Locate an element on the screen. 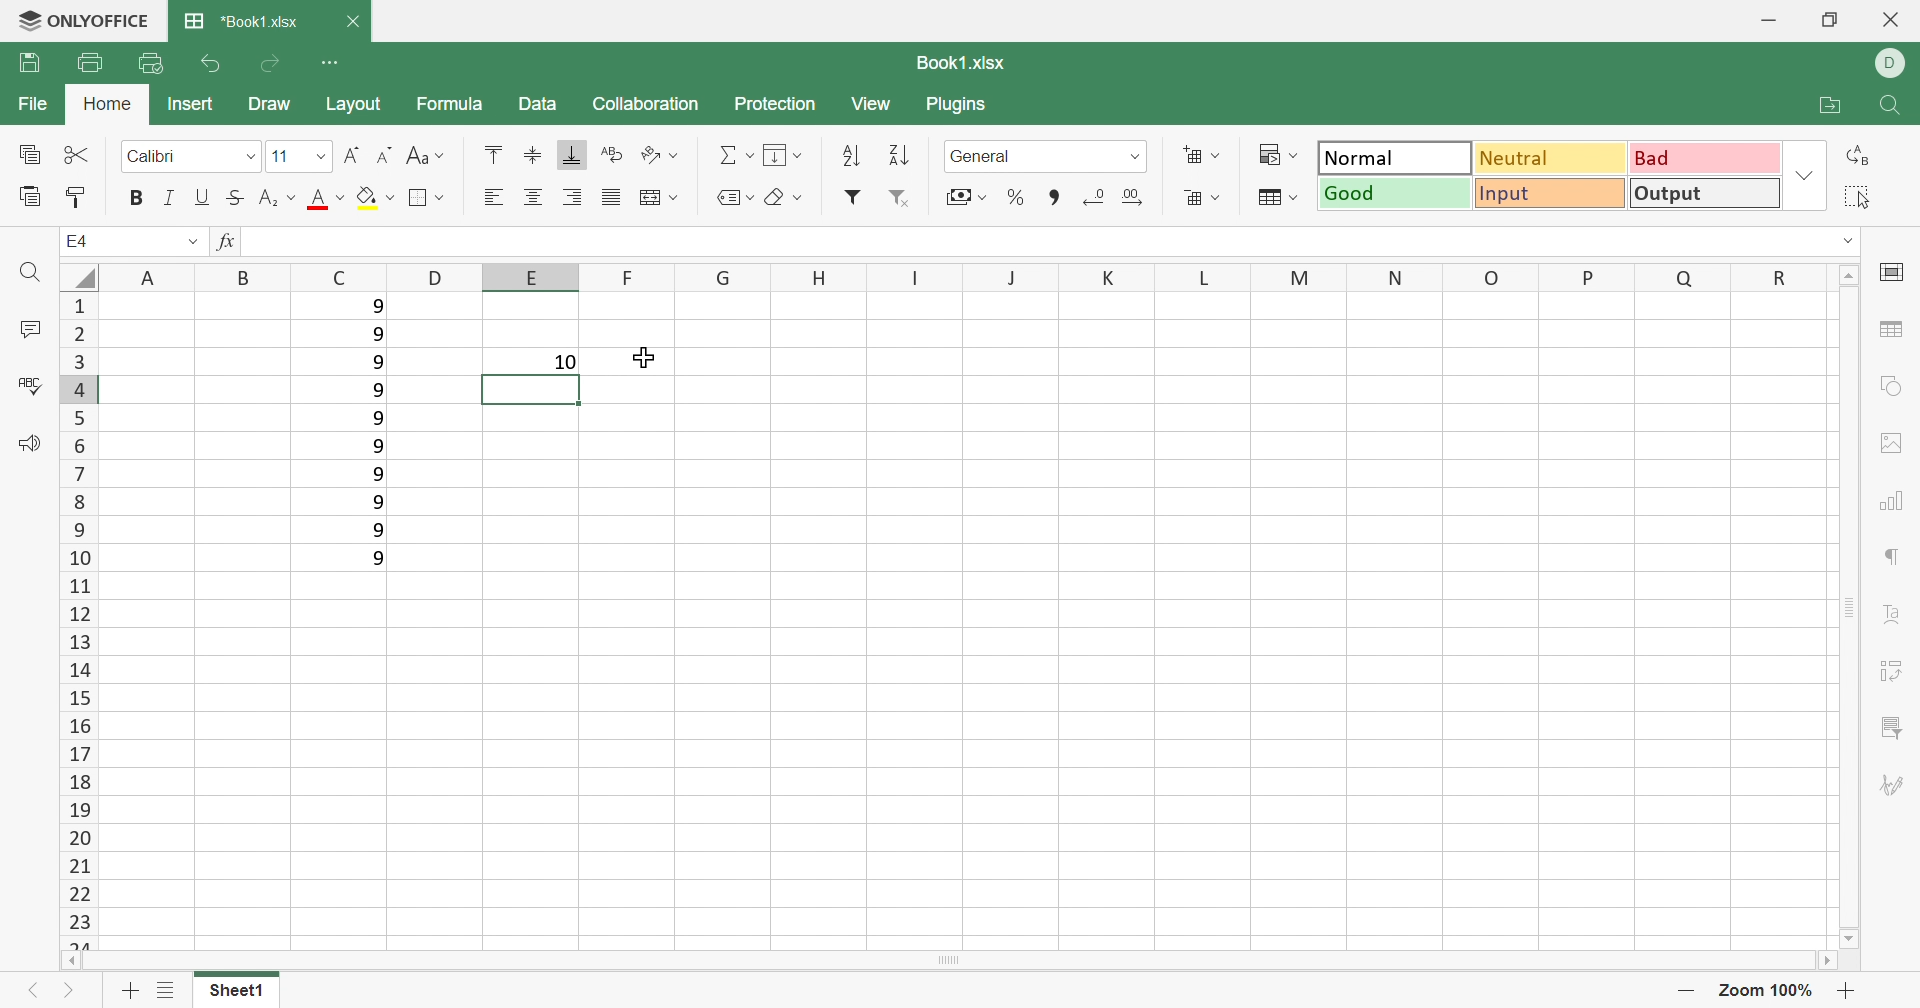 This screenshot has width=1920, height=1008. Drop Down is located at coordinates (193, 239).